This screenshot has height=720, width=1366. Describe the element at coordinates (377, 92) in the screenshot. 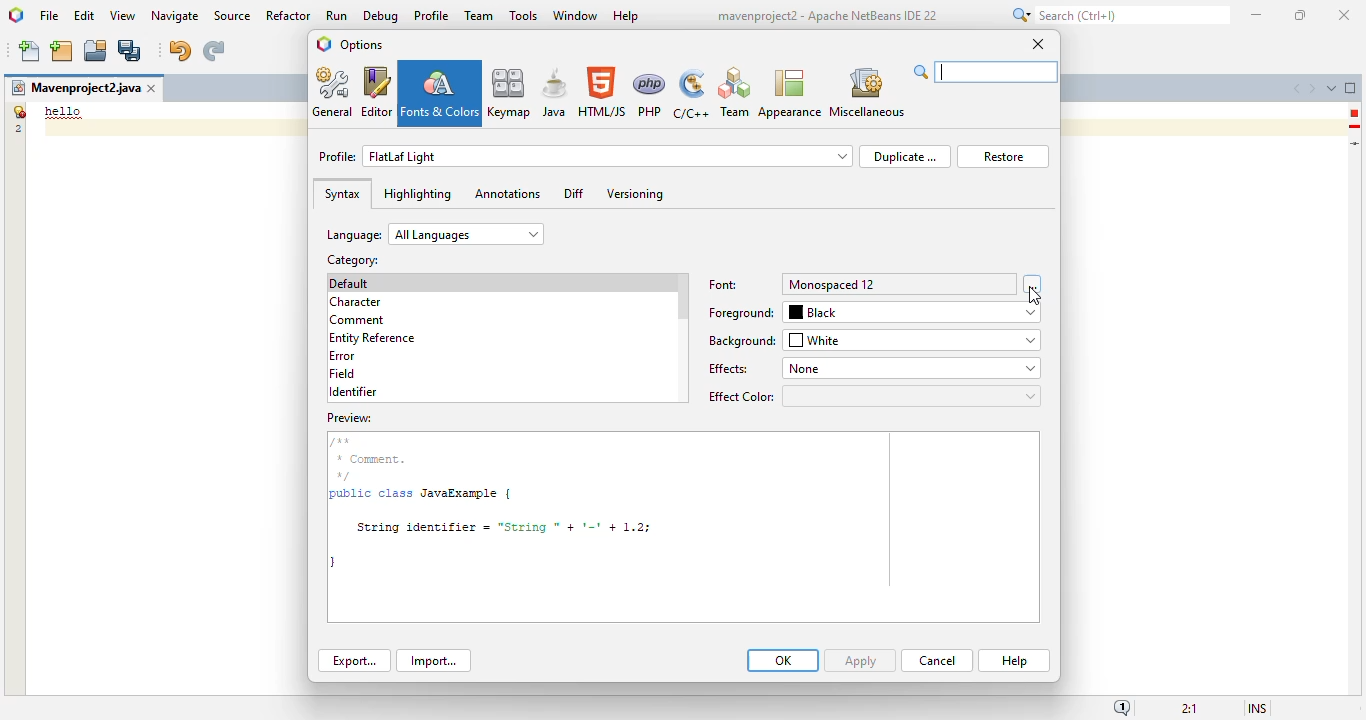

I see `editor` at that location.